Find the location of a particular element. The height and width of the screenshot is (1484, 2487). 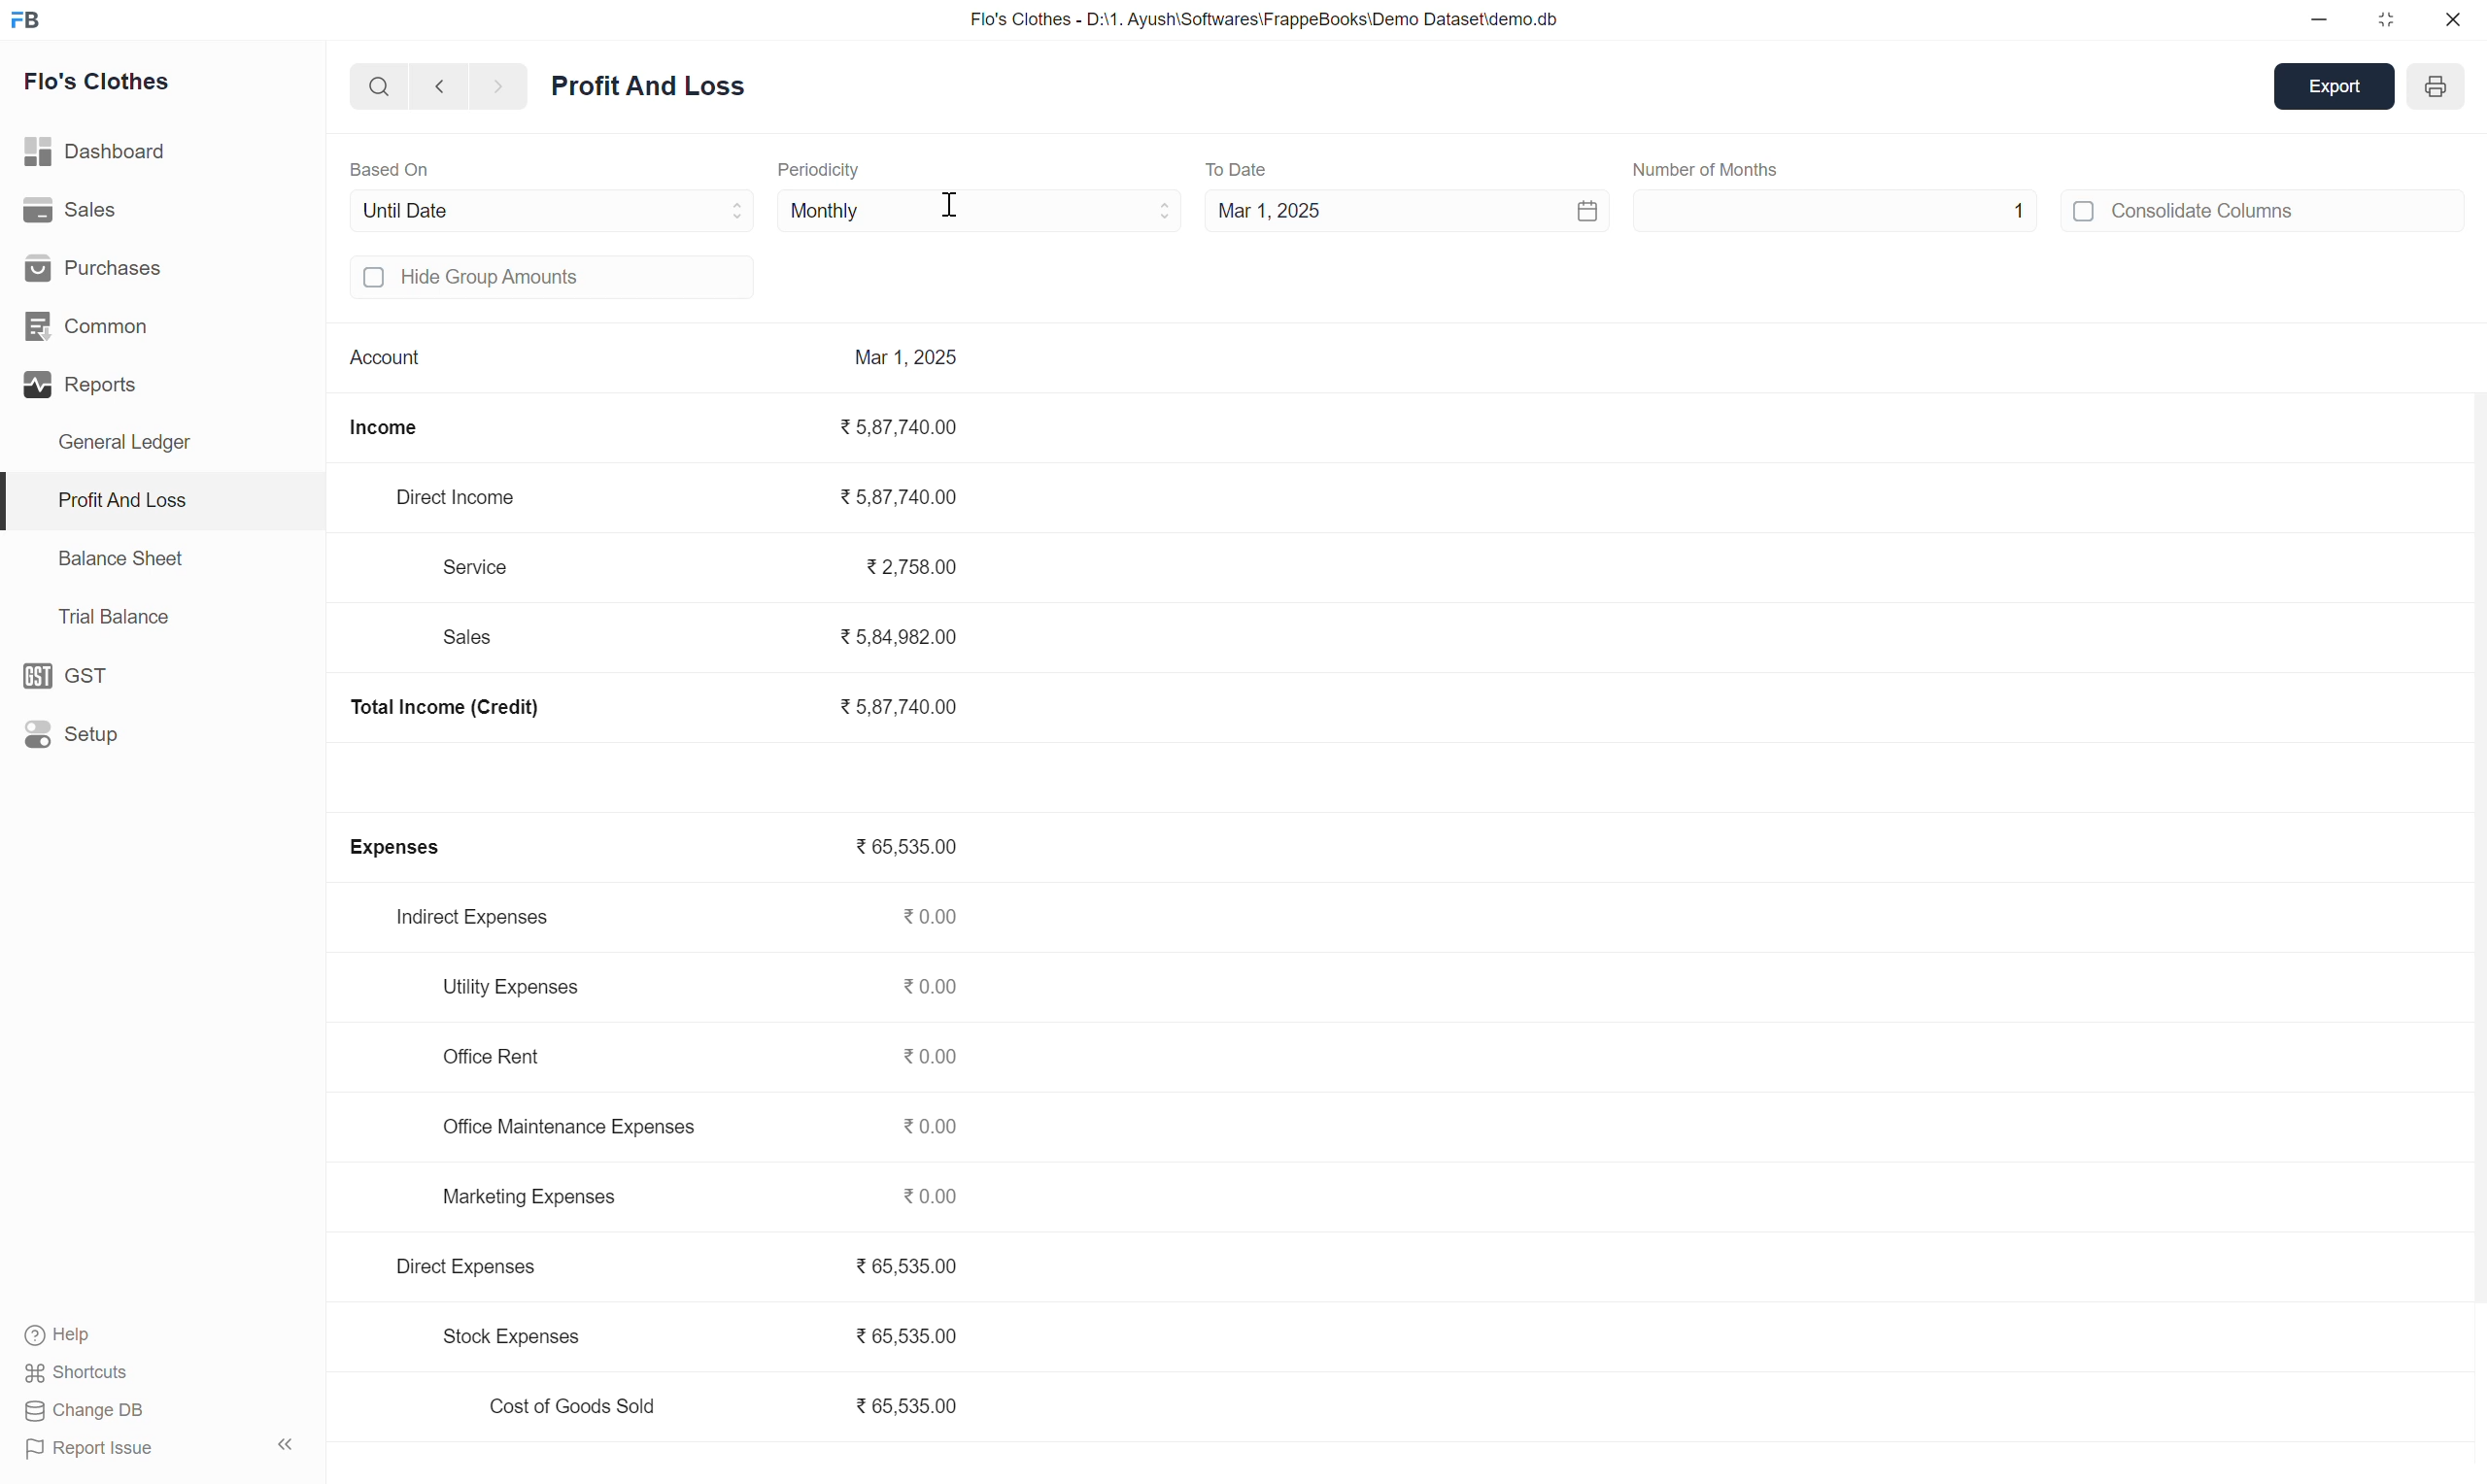

Common is located at coordinates (99, 328).